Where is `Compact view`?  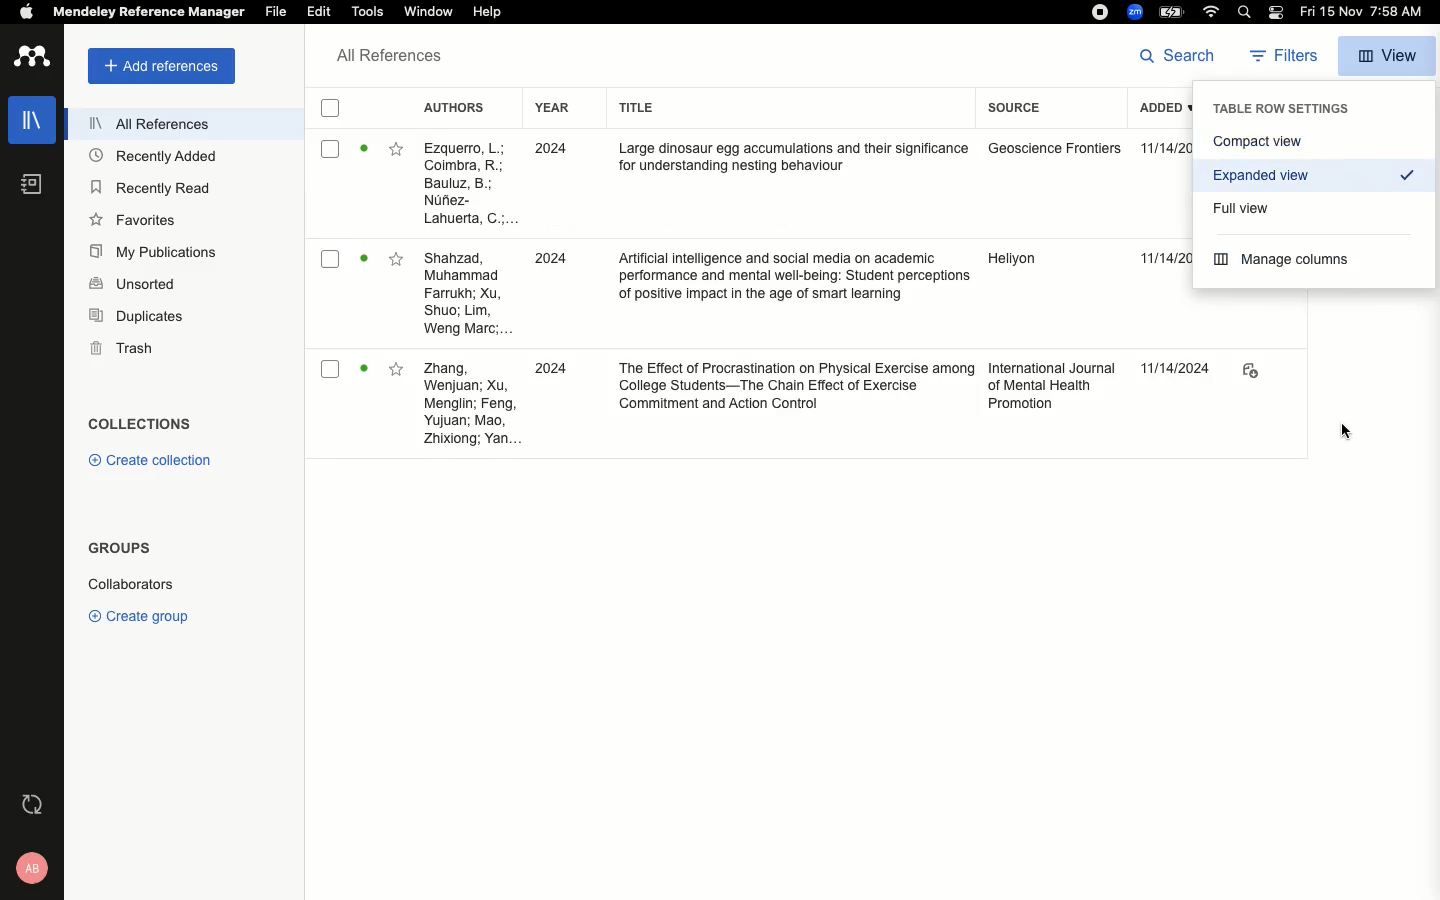
Compact view is located at coordinates (1314, 142).